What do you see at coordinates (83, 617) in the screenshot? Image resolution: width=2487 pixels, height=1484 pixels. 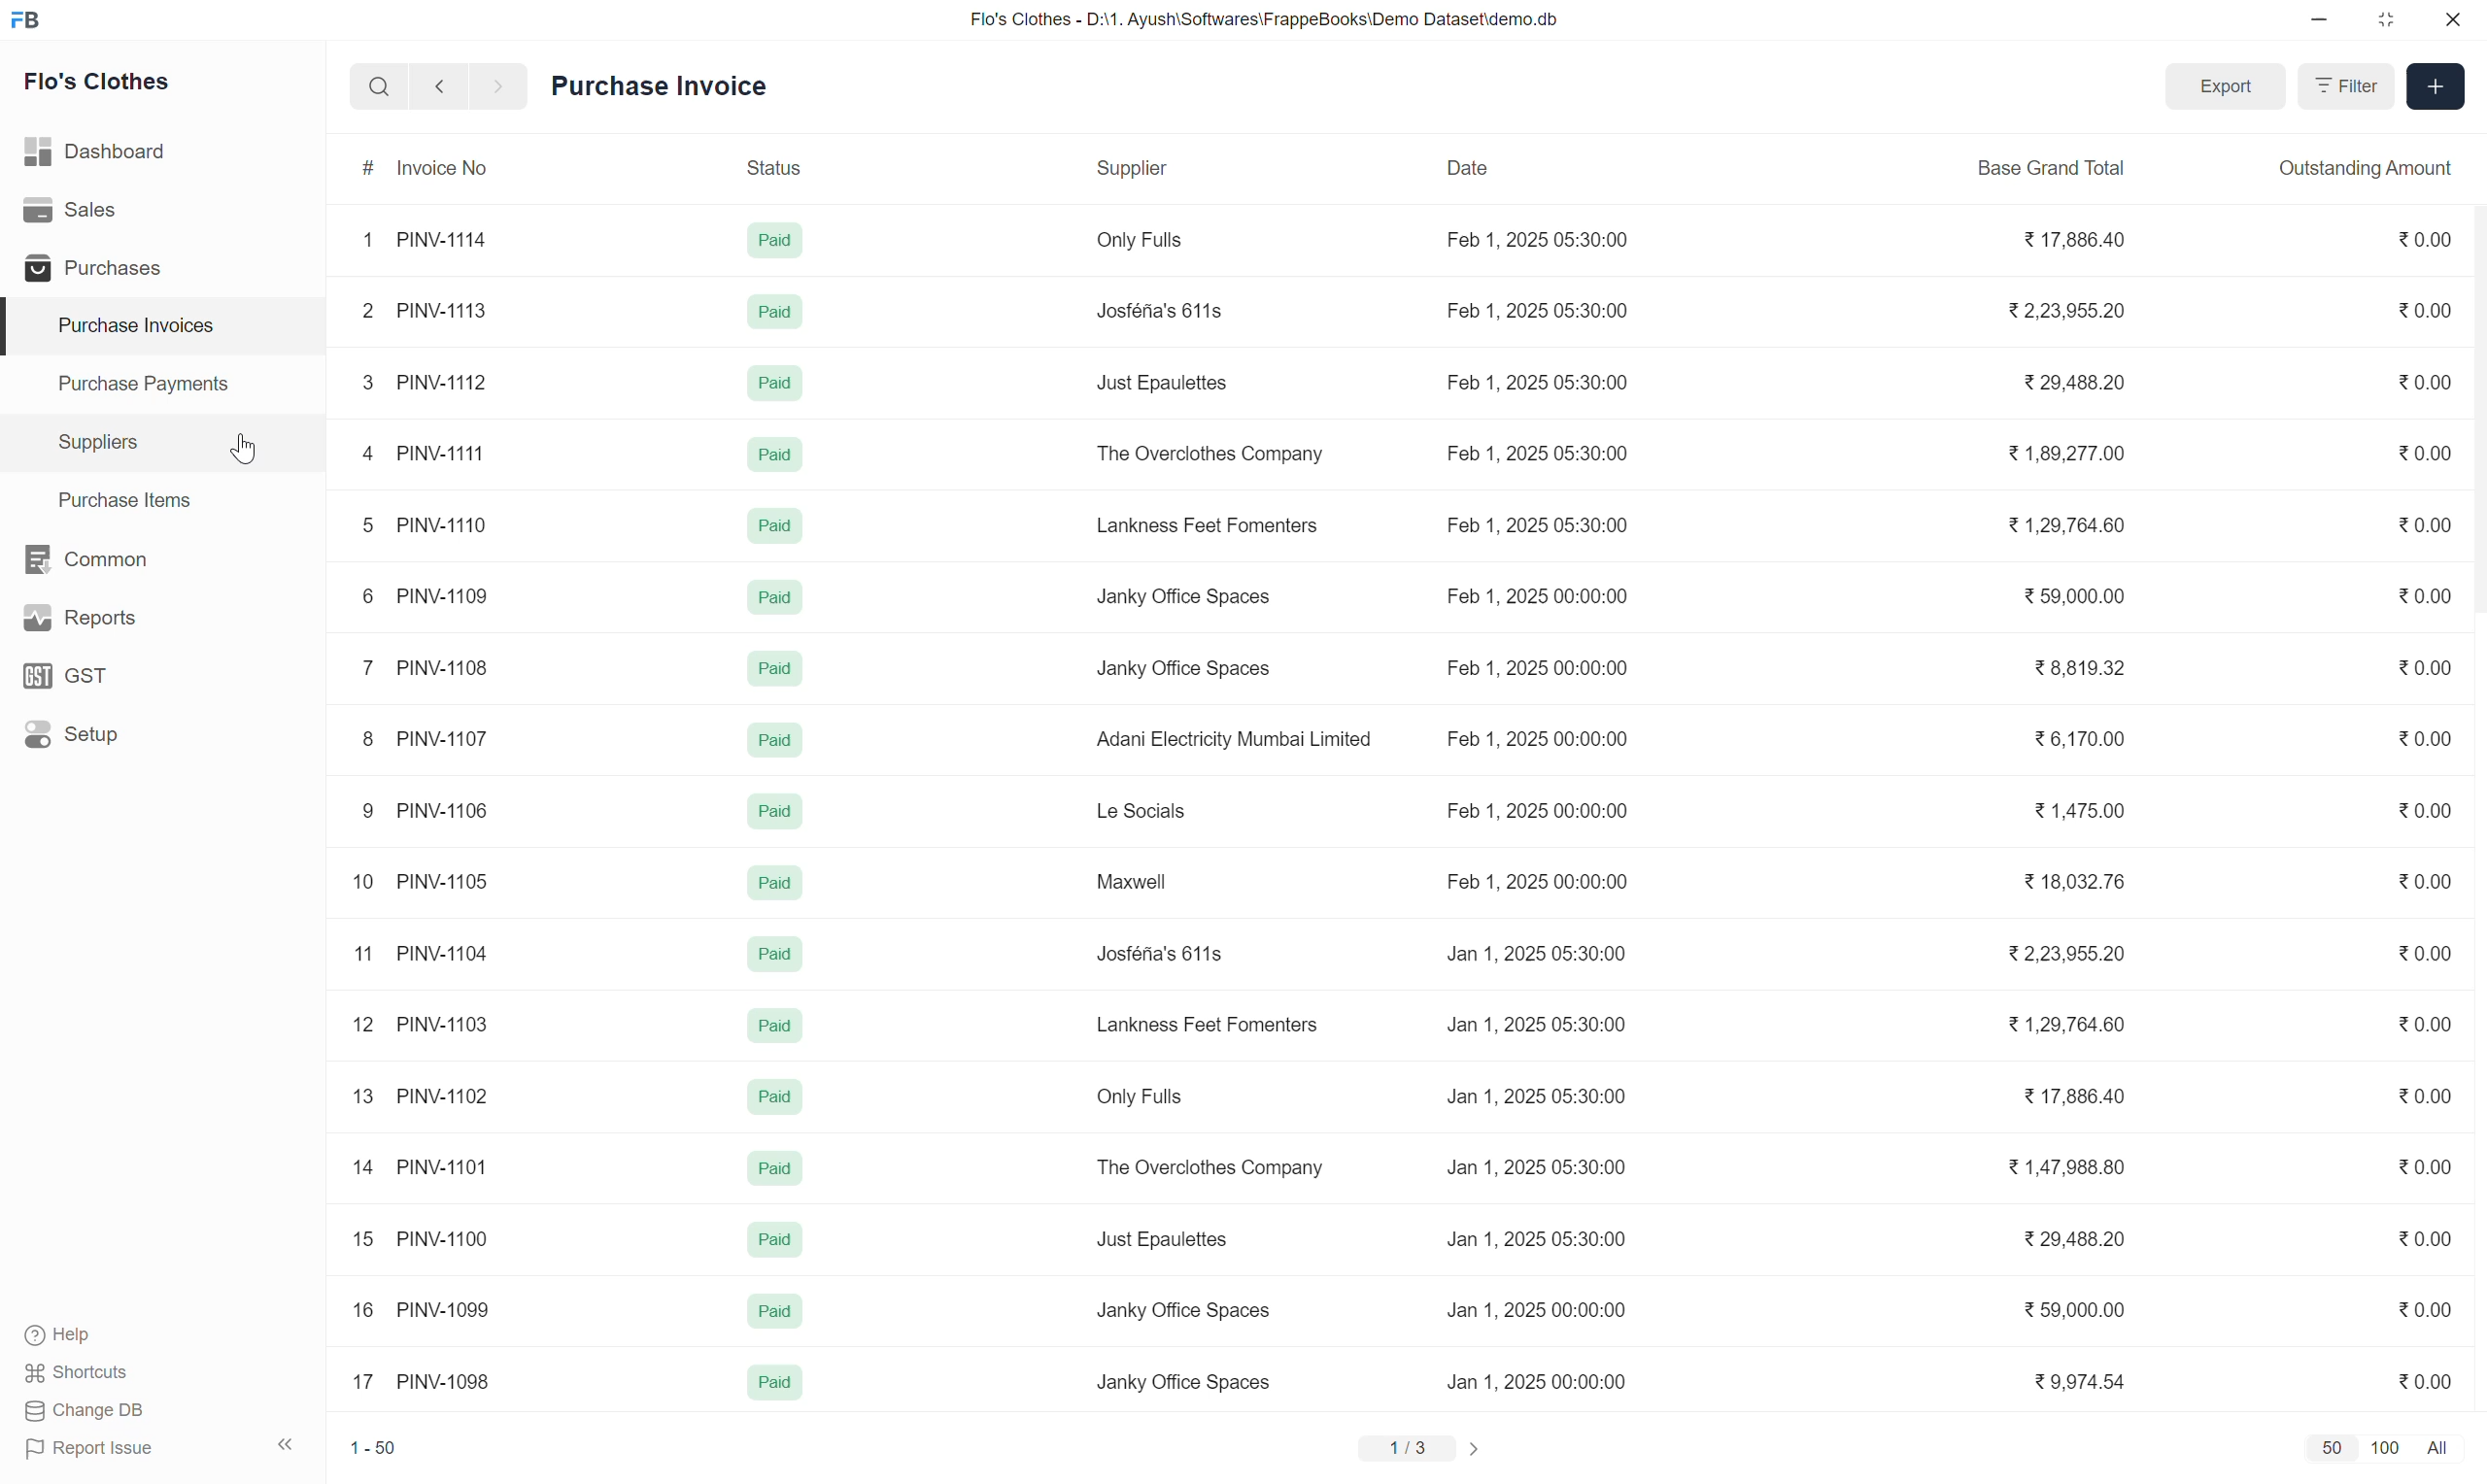 I see `Reports` at bounding box center [83, 617].